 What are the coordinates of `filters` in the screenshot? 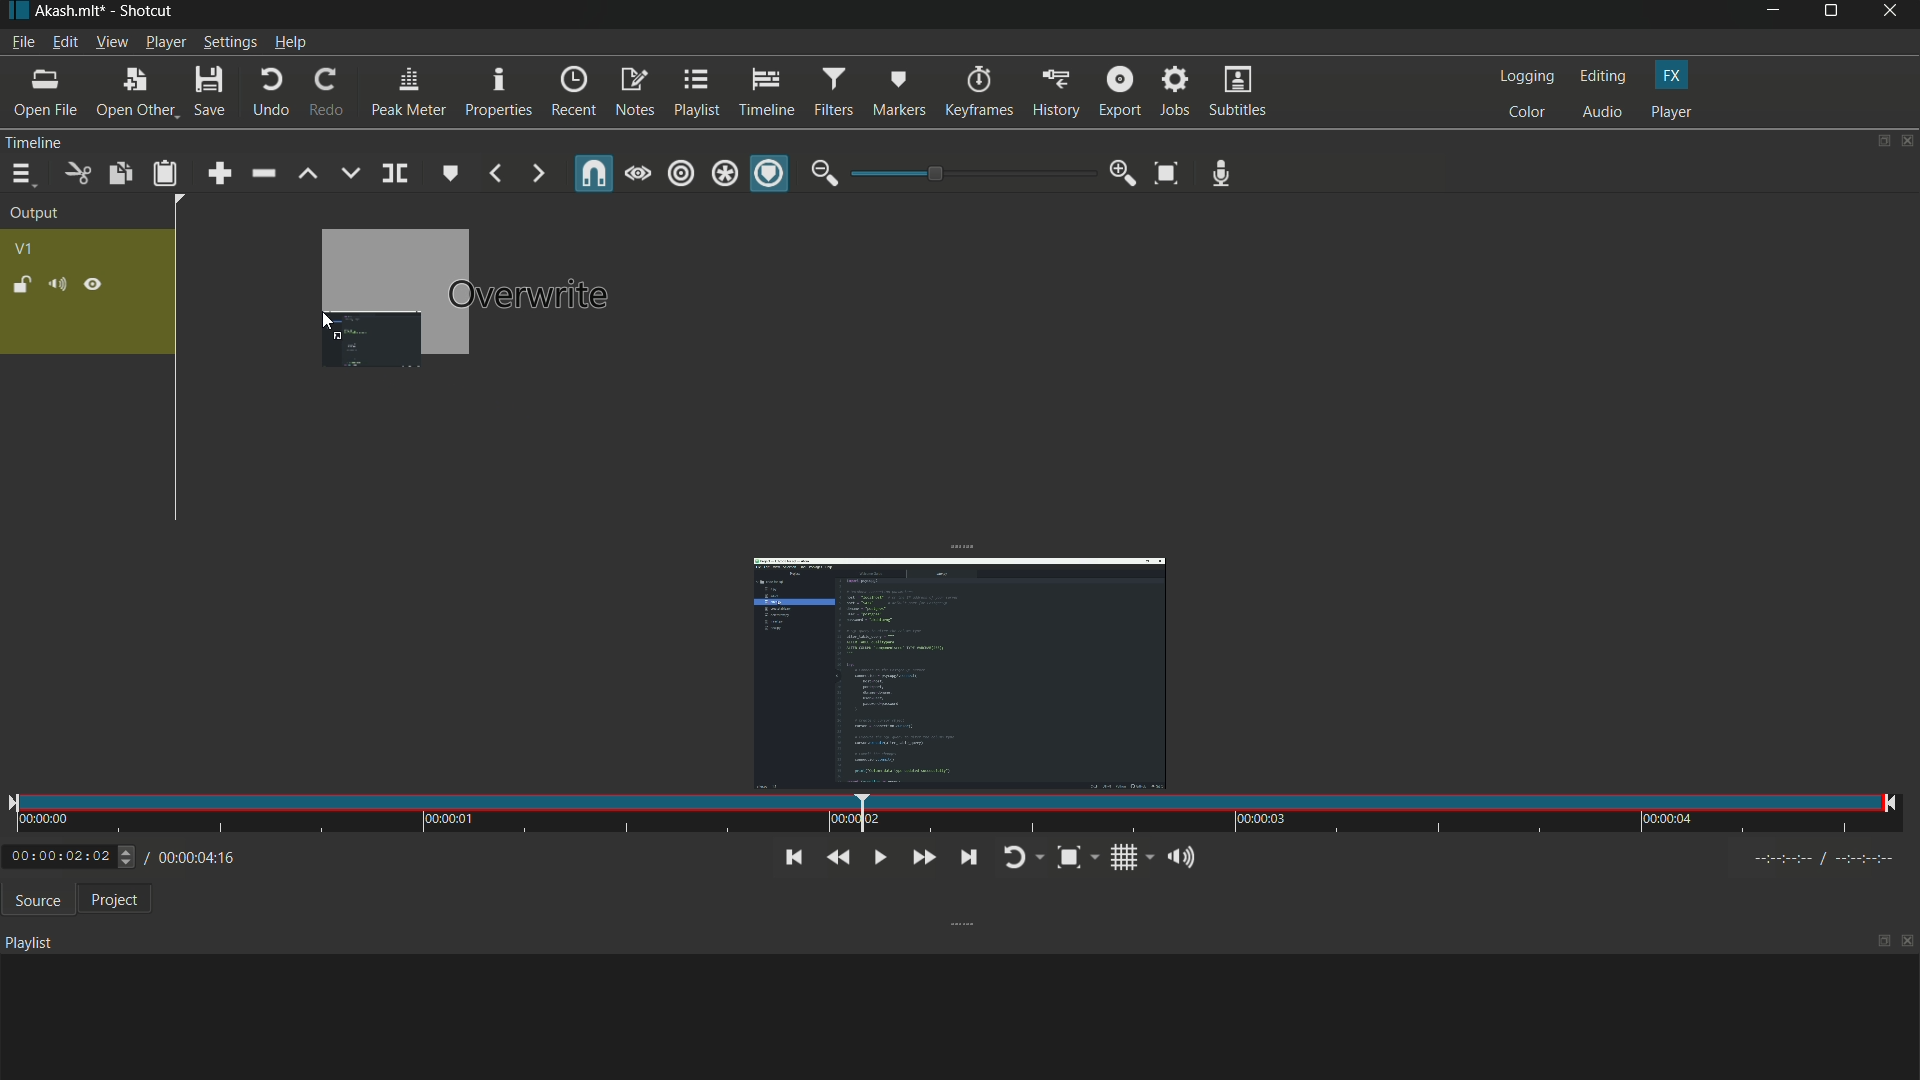 It's located at (833, 91).